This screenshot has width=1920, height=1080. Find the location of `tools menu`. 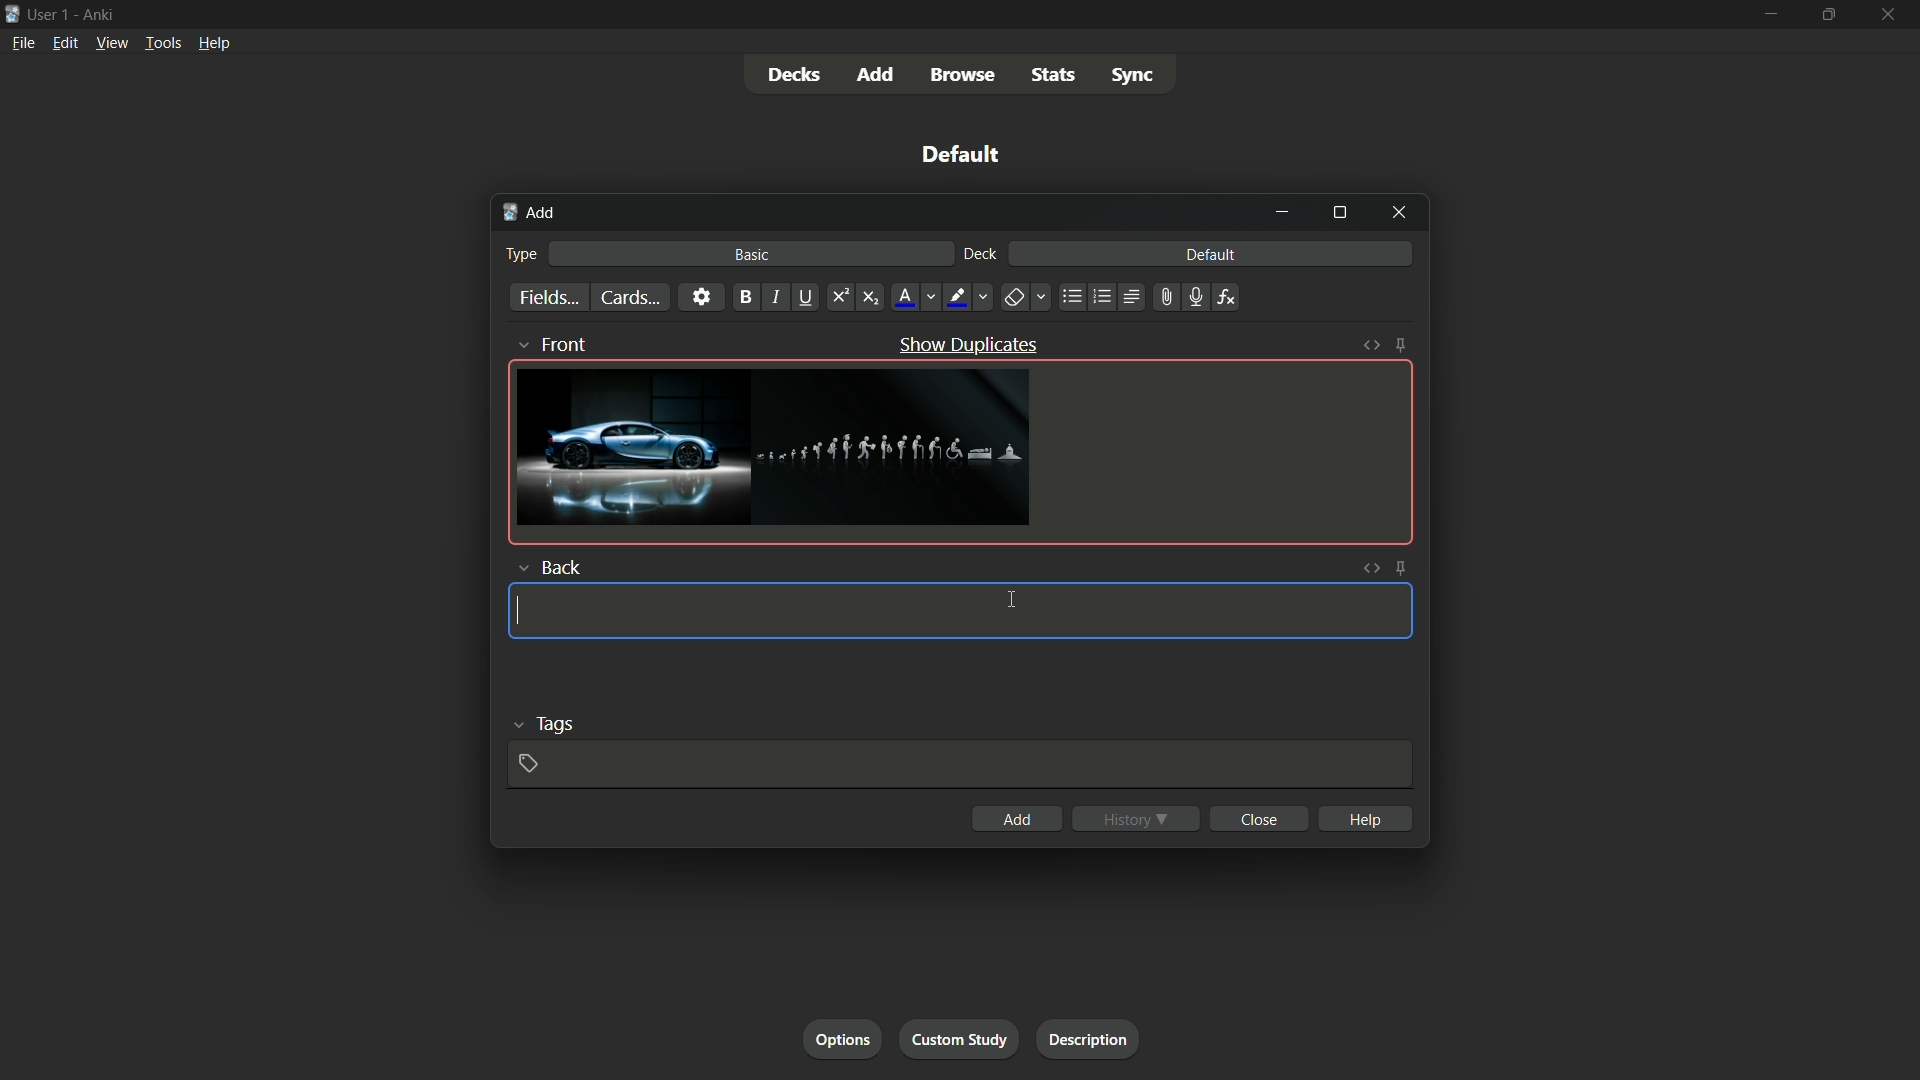

tools menu is located at coordinates (160, 43).